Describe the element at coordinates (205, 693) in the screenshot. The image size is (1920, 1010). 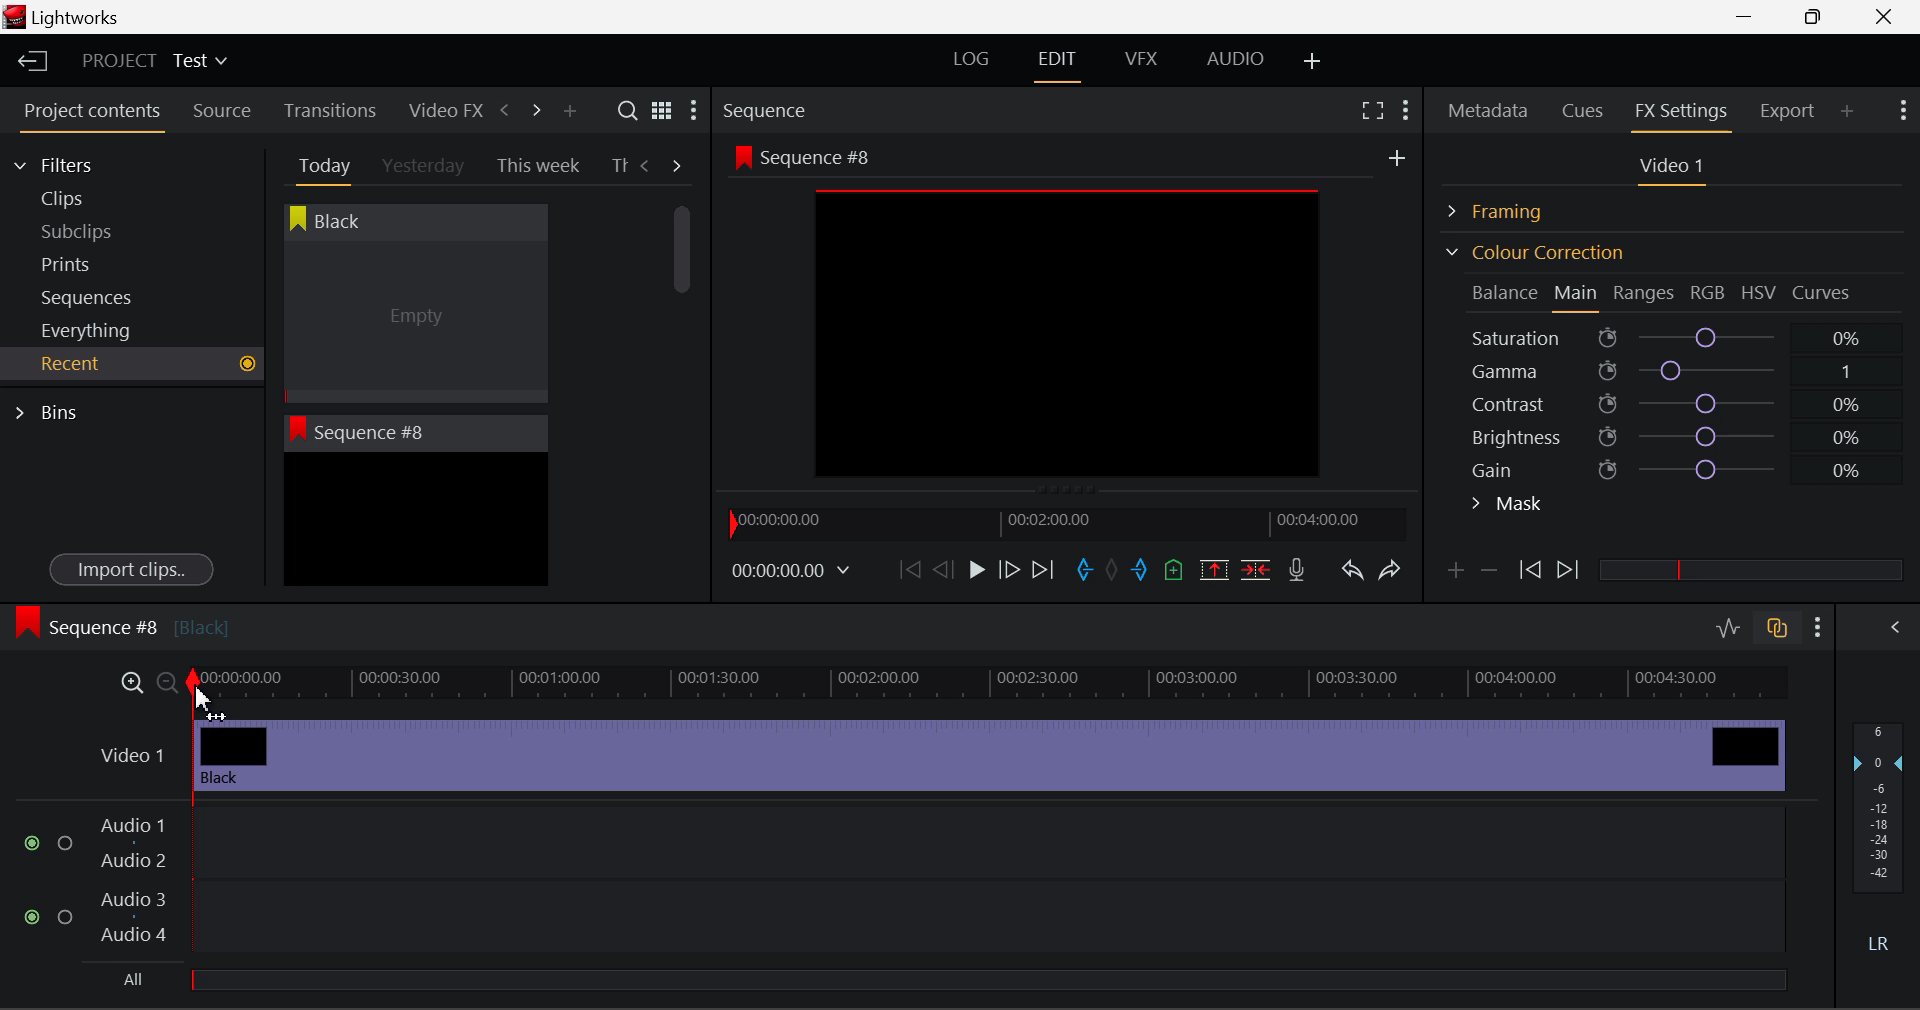
I see `MOUSE_DOWN Cursor Position` at that location.